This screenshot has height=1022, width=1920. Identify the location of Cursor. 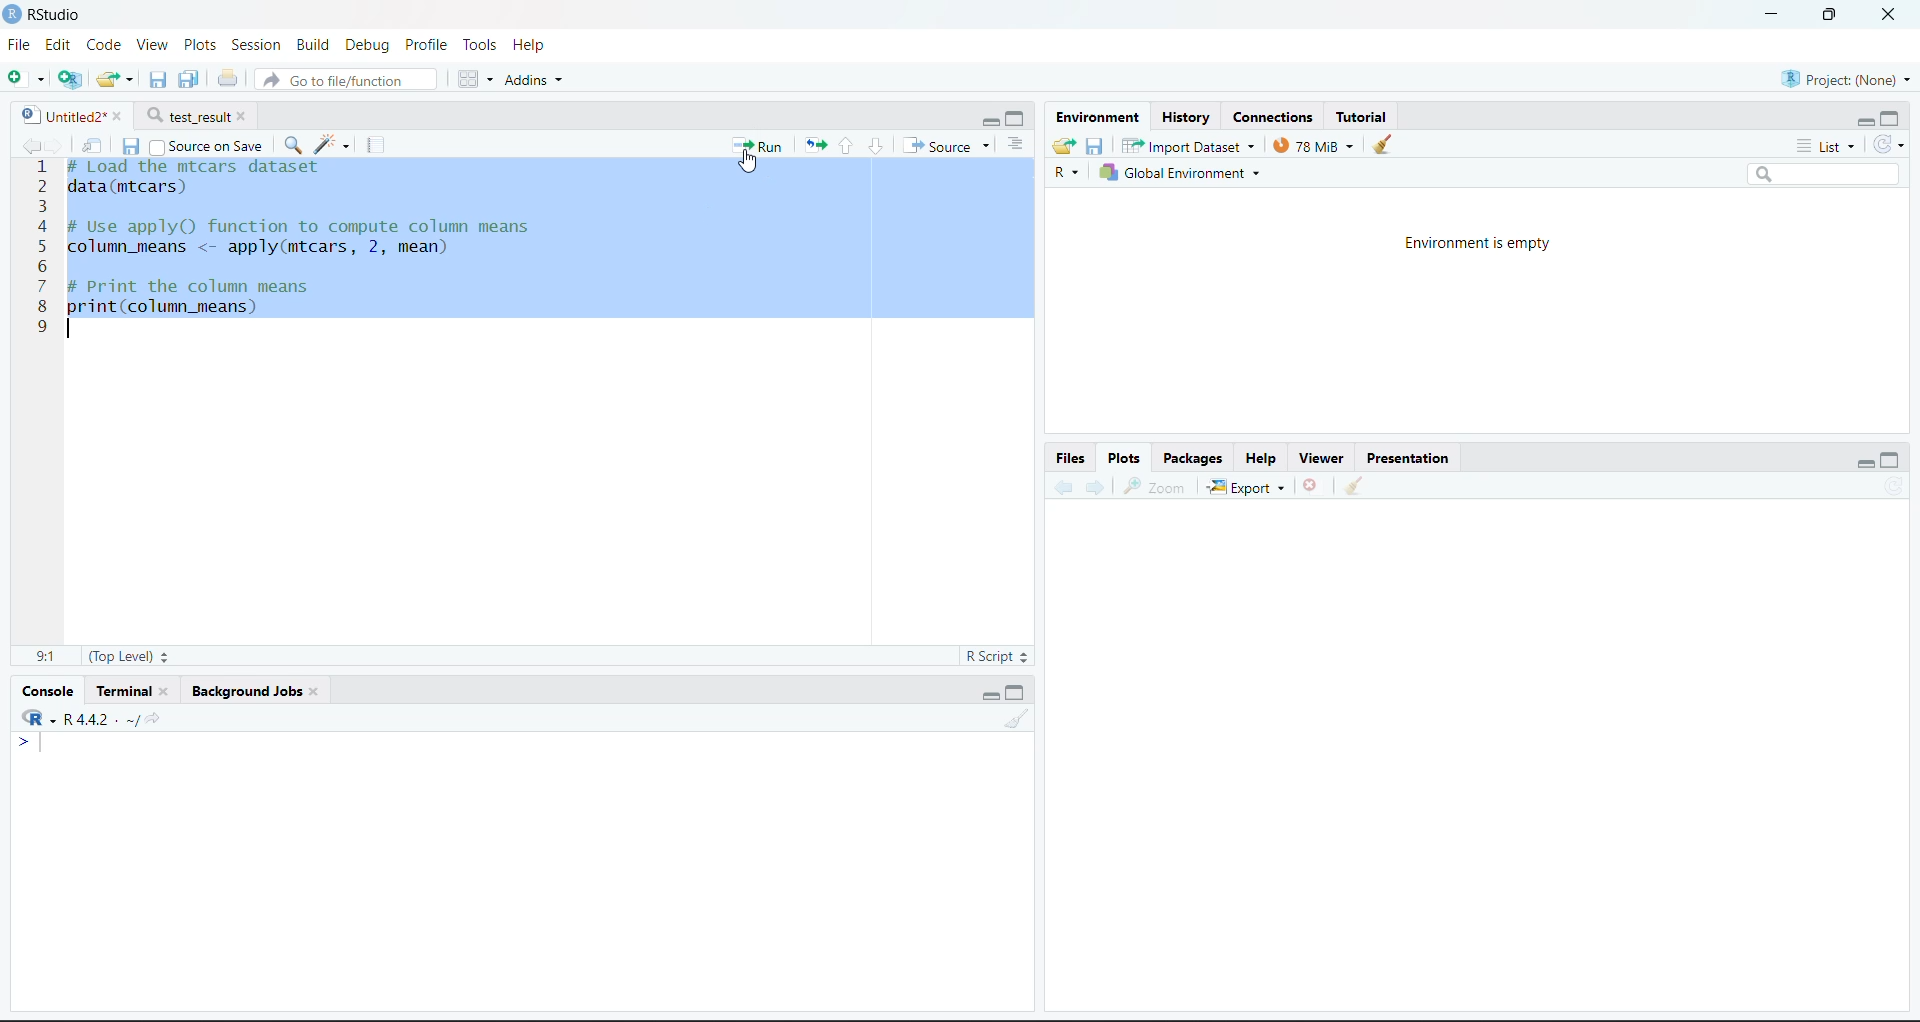
(752, 166).